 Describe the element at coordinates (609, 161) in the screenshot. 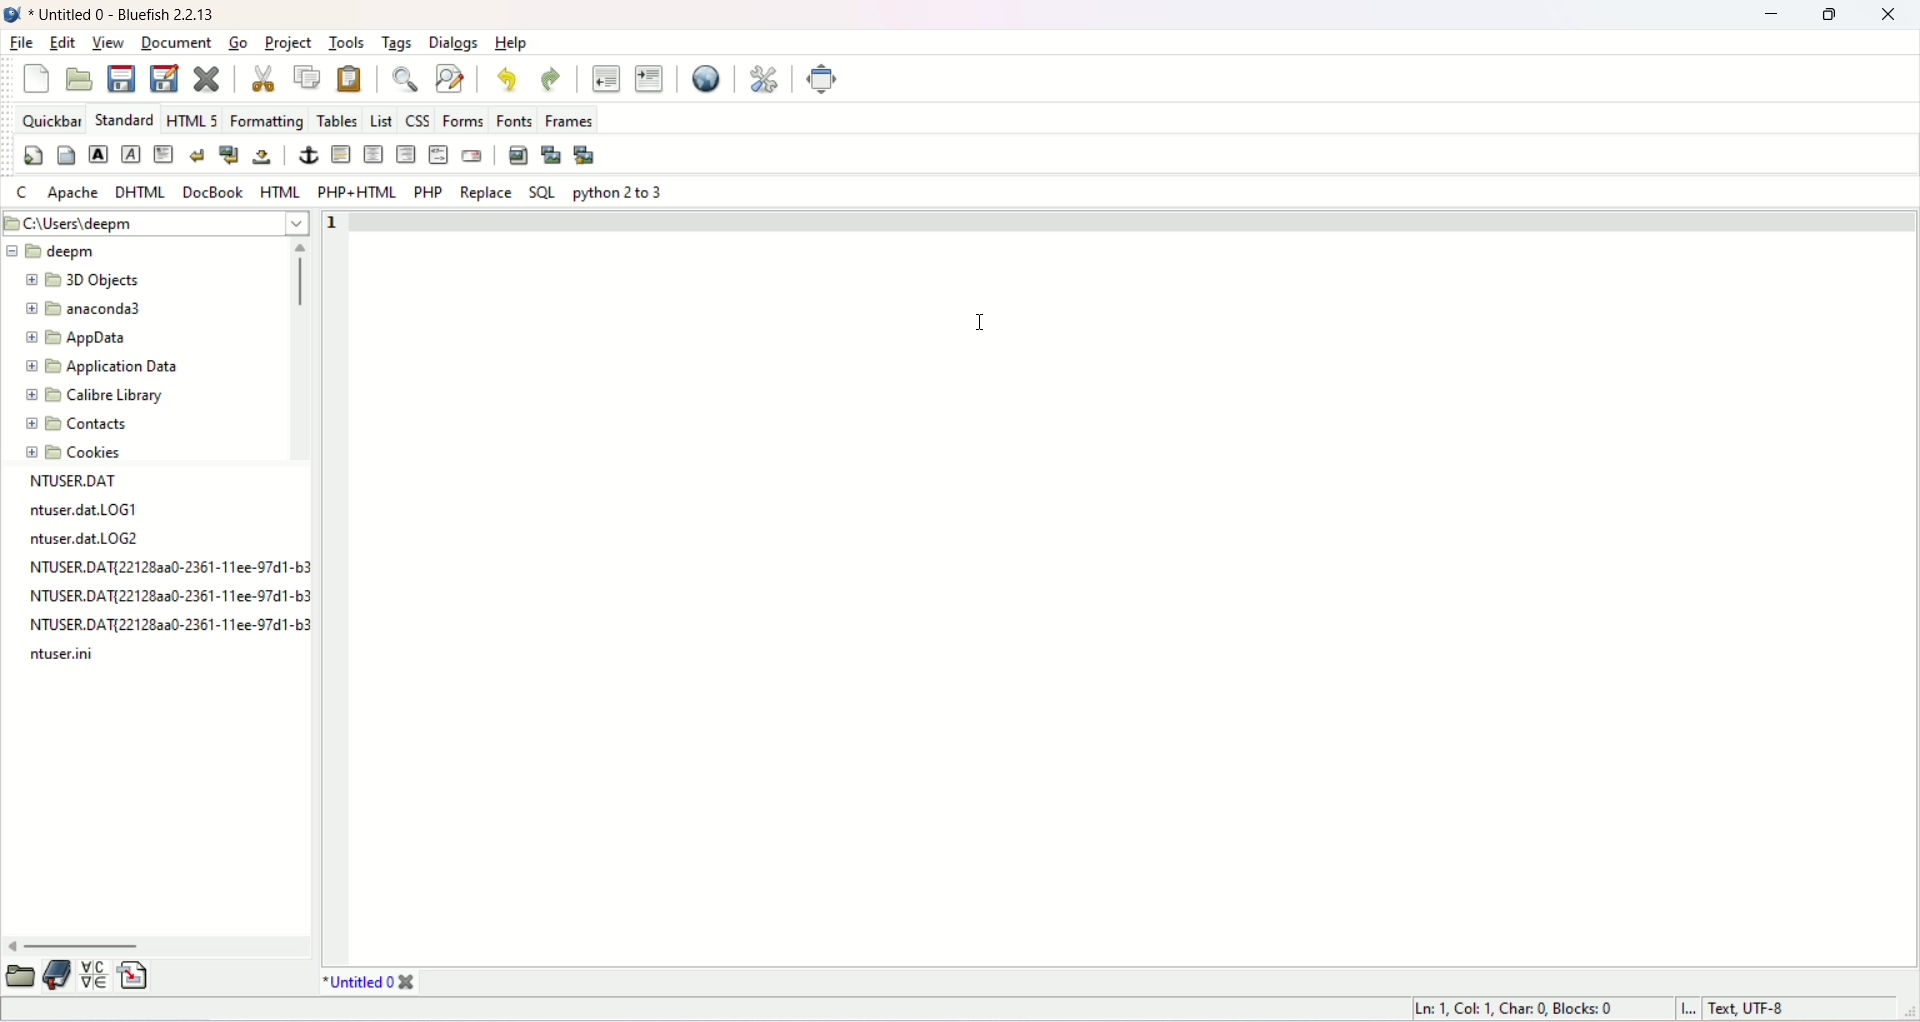

I see `multi-thumbnail` at that location.